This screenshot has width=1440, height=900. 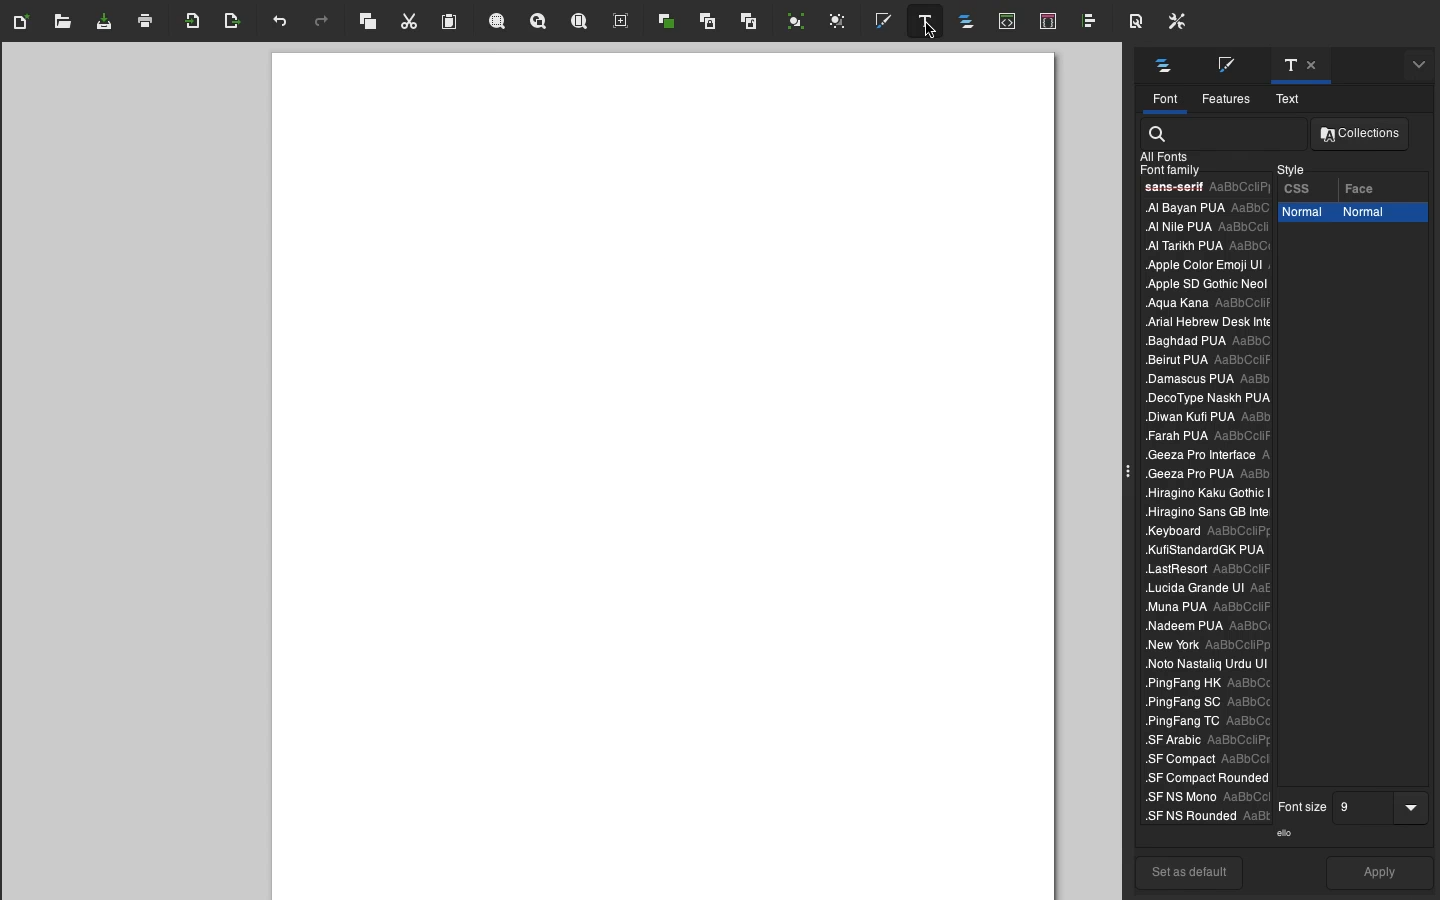 I want to click on .Damasous PUA, so click(x=1205, y=377).